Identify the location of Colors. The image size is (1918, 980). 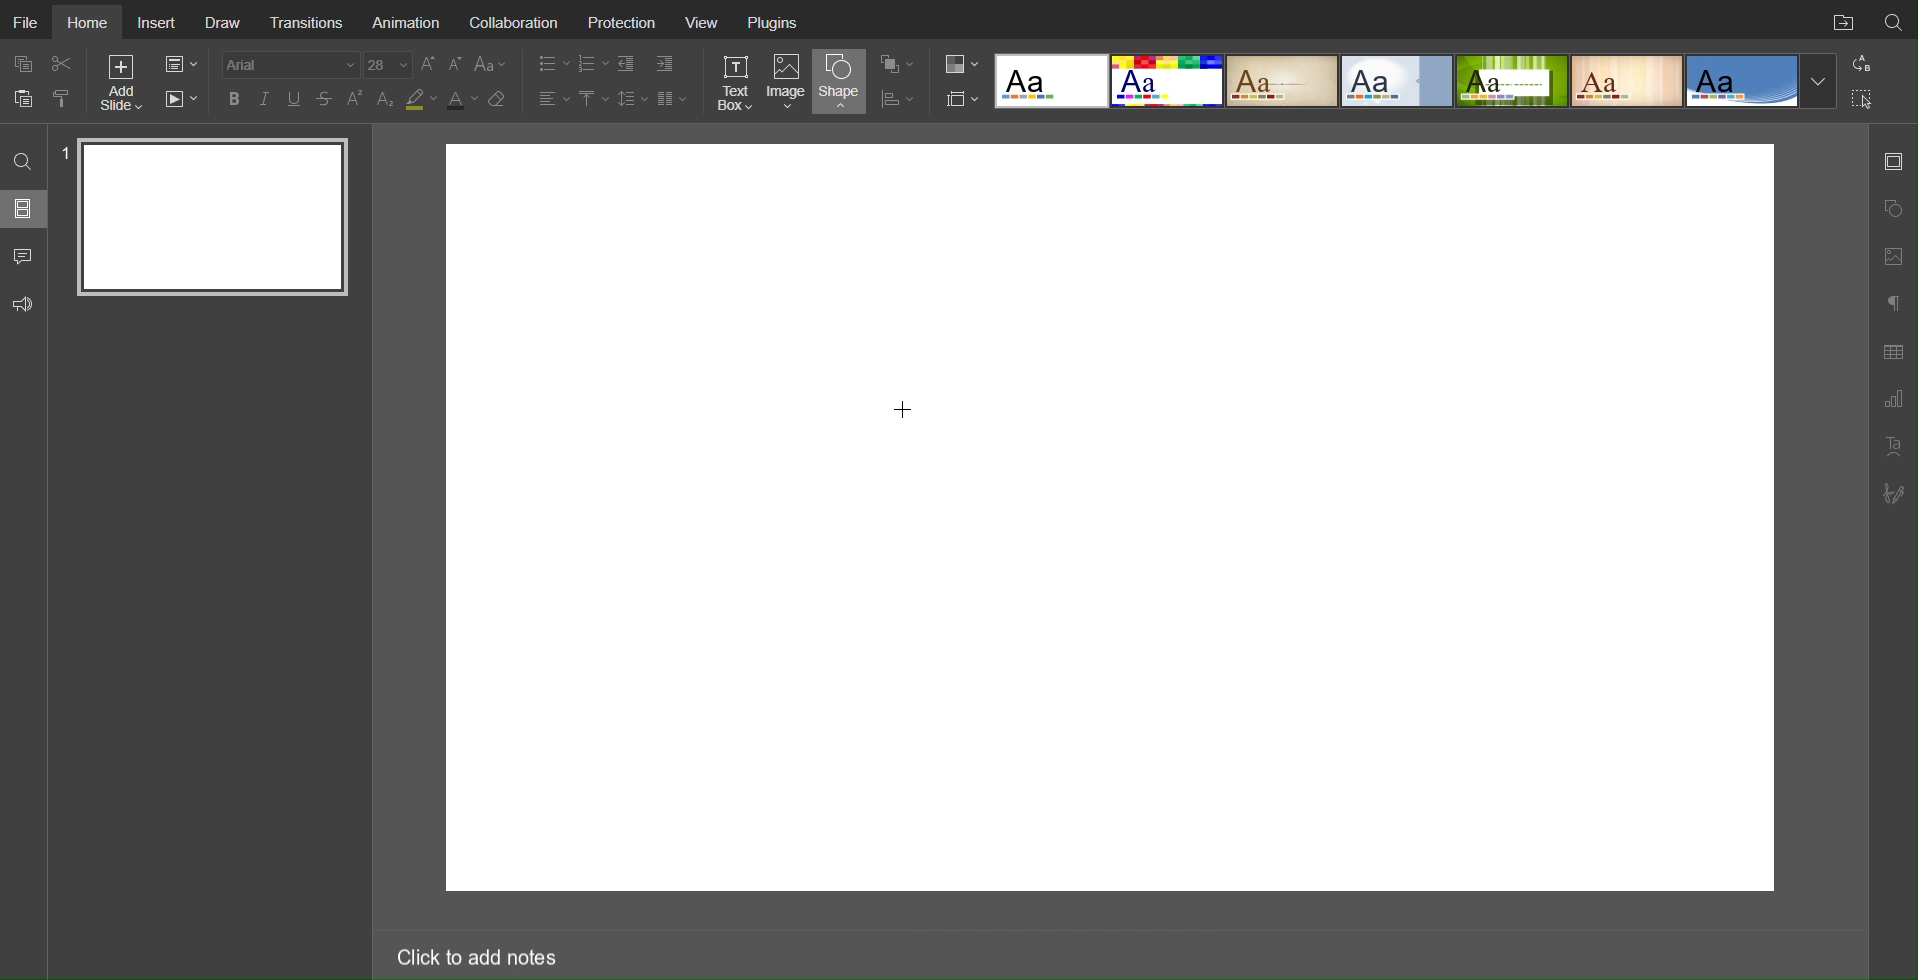
(959, 63).